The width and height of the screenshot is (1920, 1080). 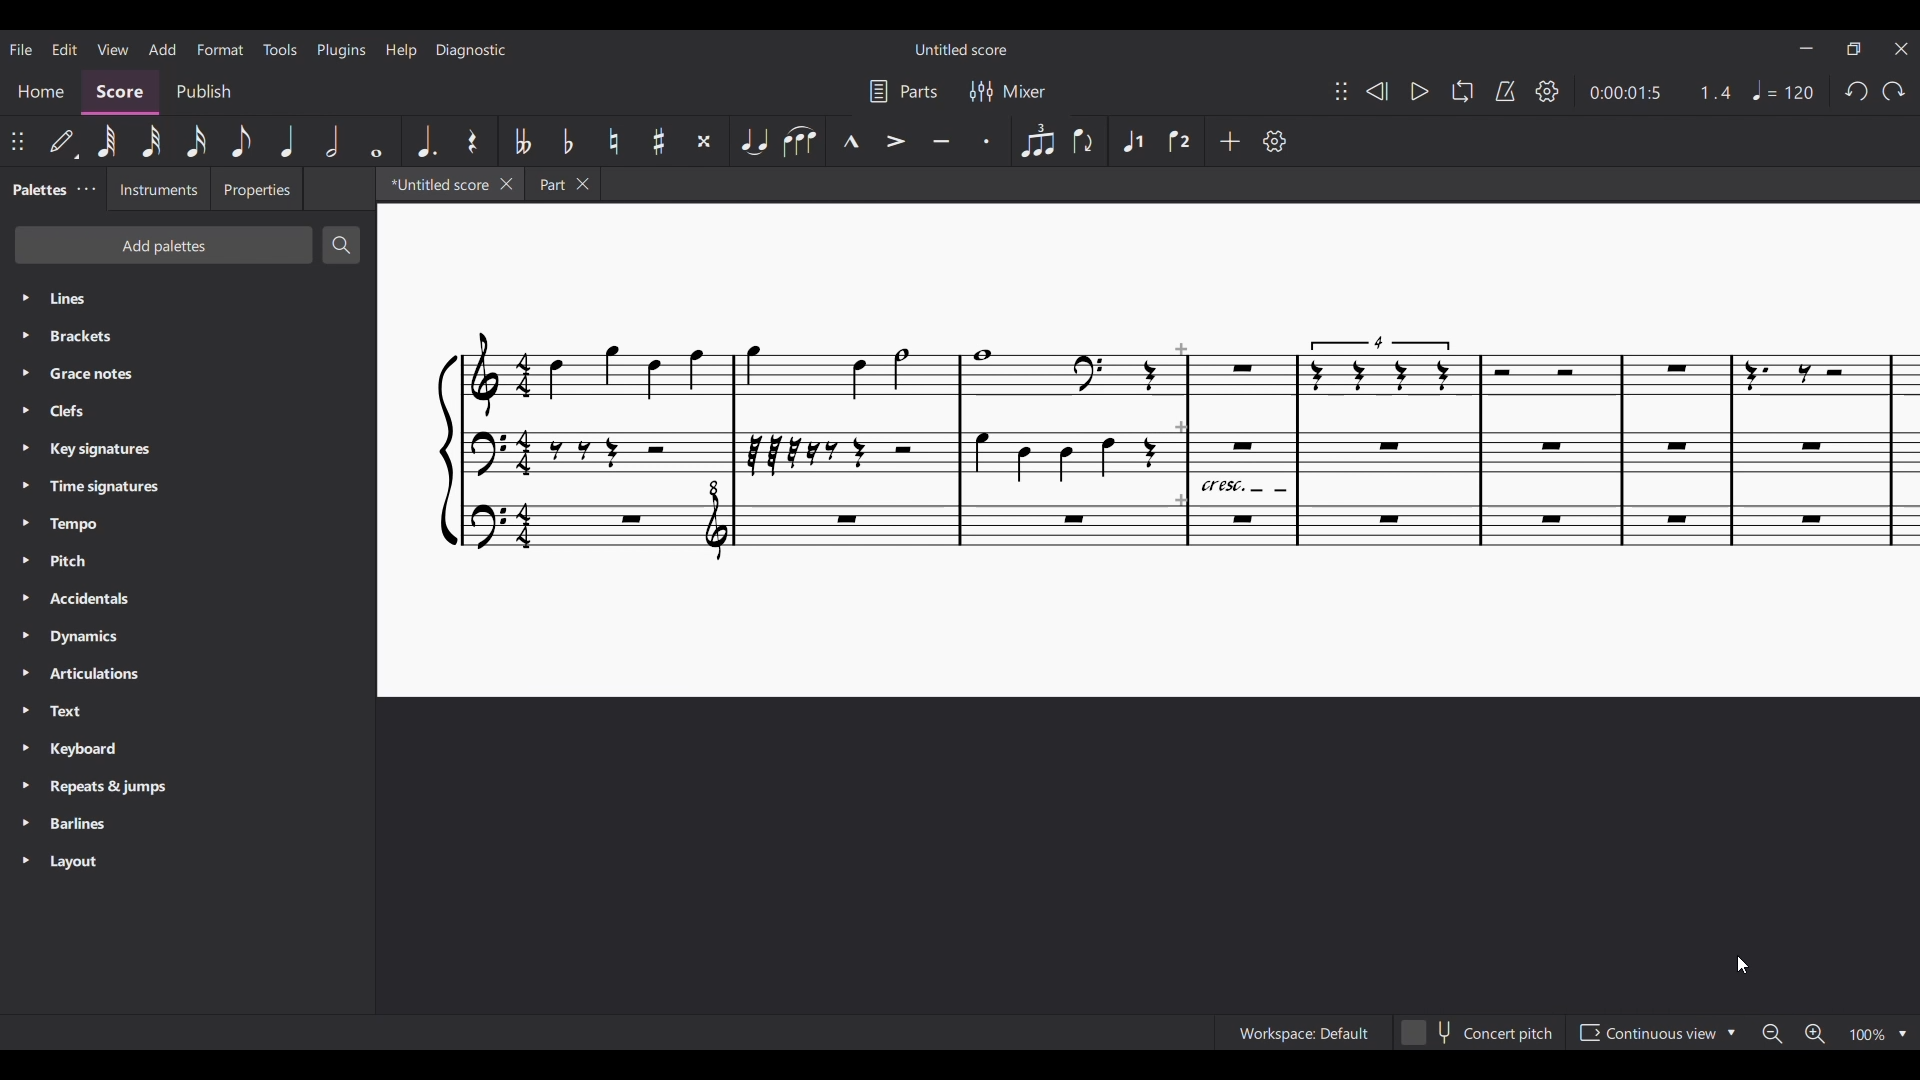 What do you see at coordinates (87, 189) in the screenshot?
I see `Close/Undock Palette tab` at bounding box center [87, 189].